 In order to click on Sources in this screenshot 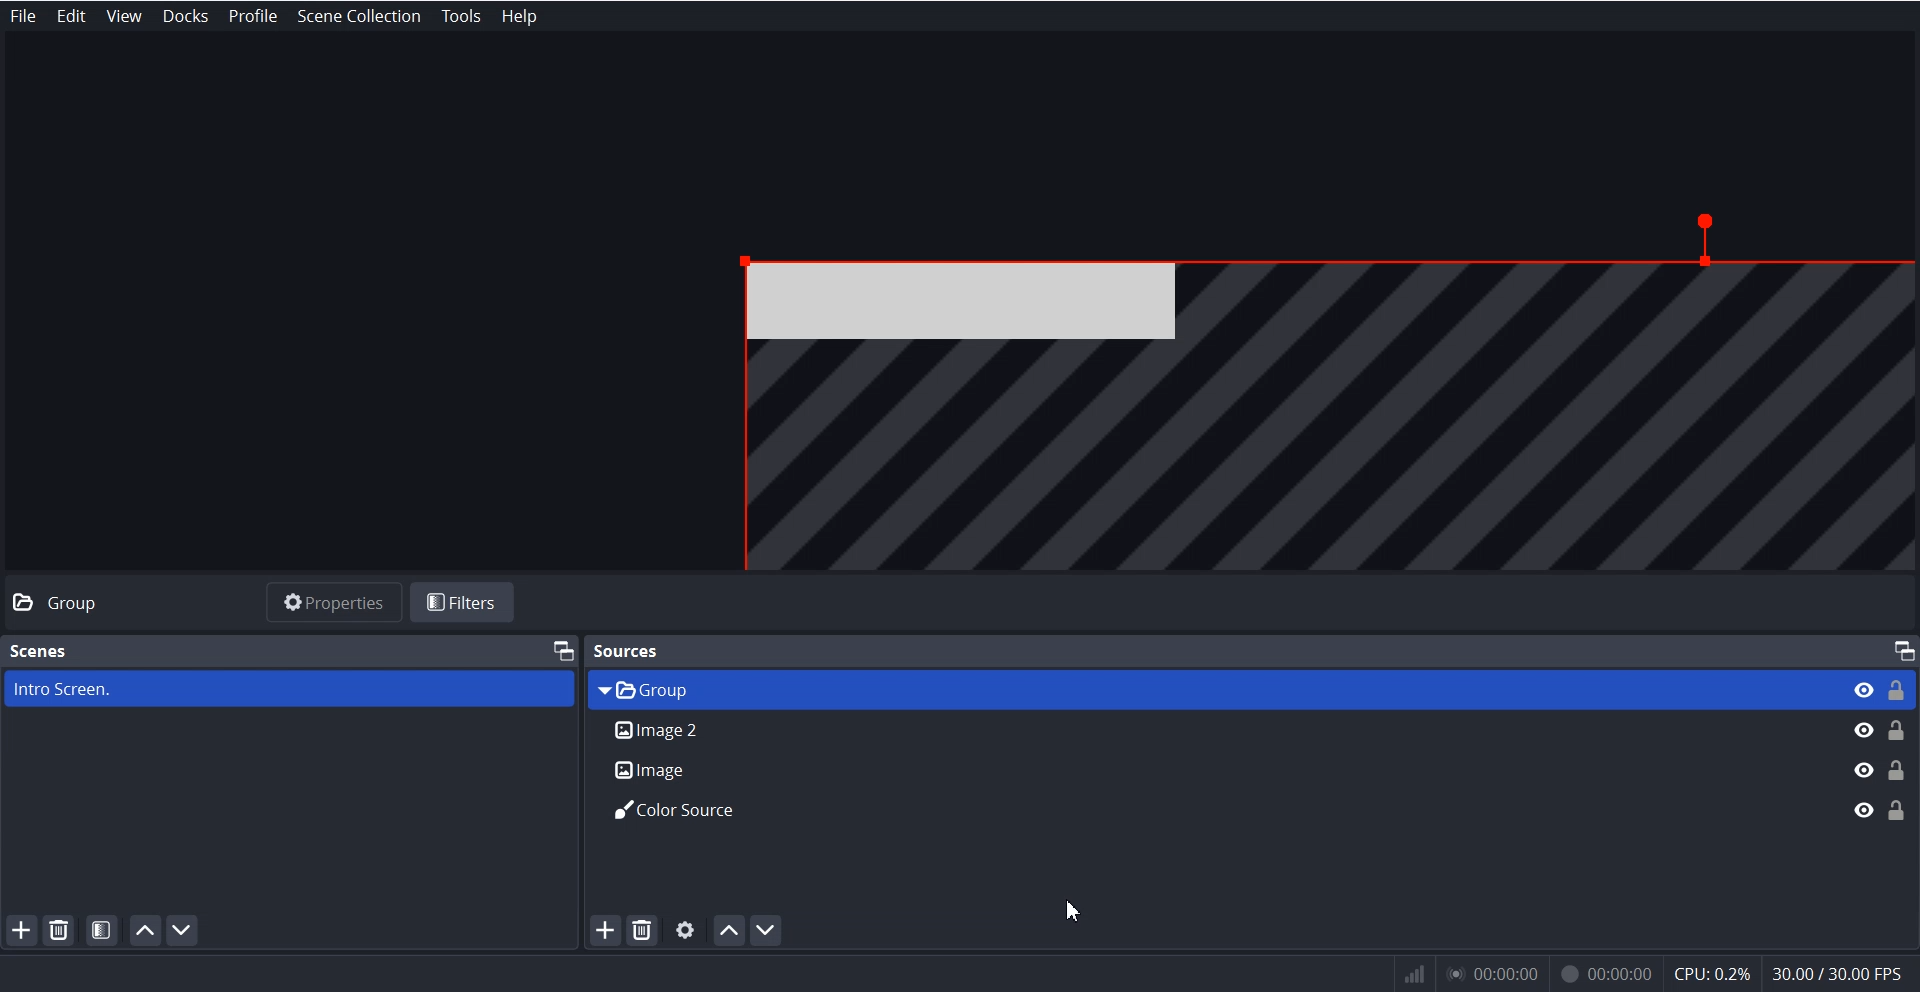, I will do `click(630, 649)`.